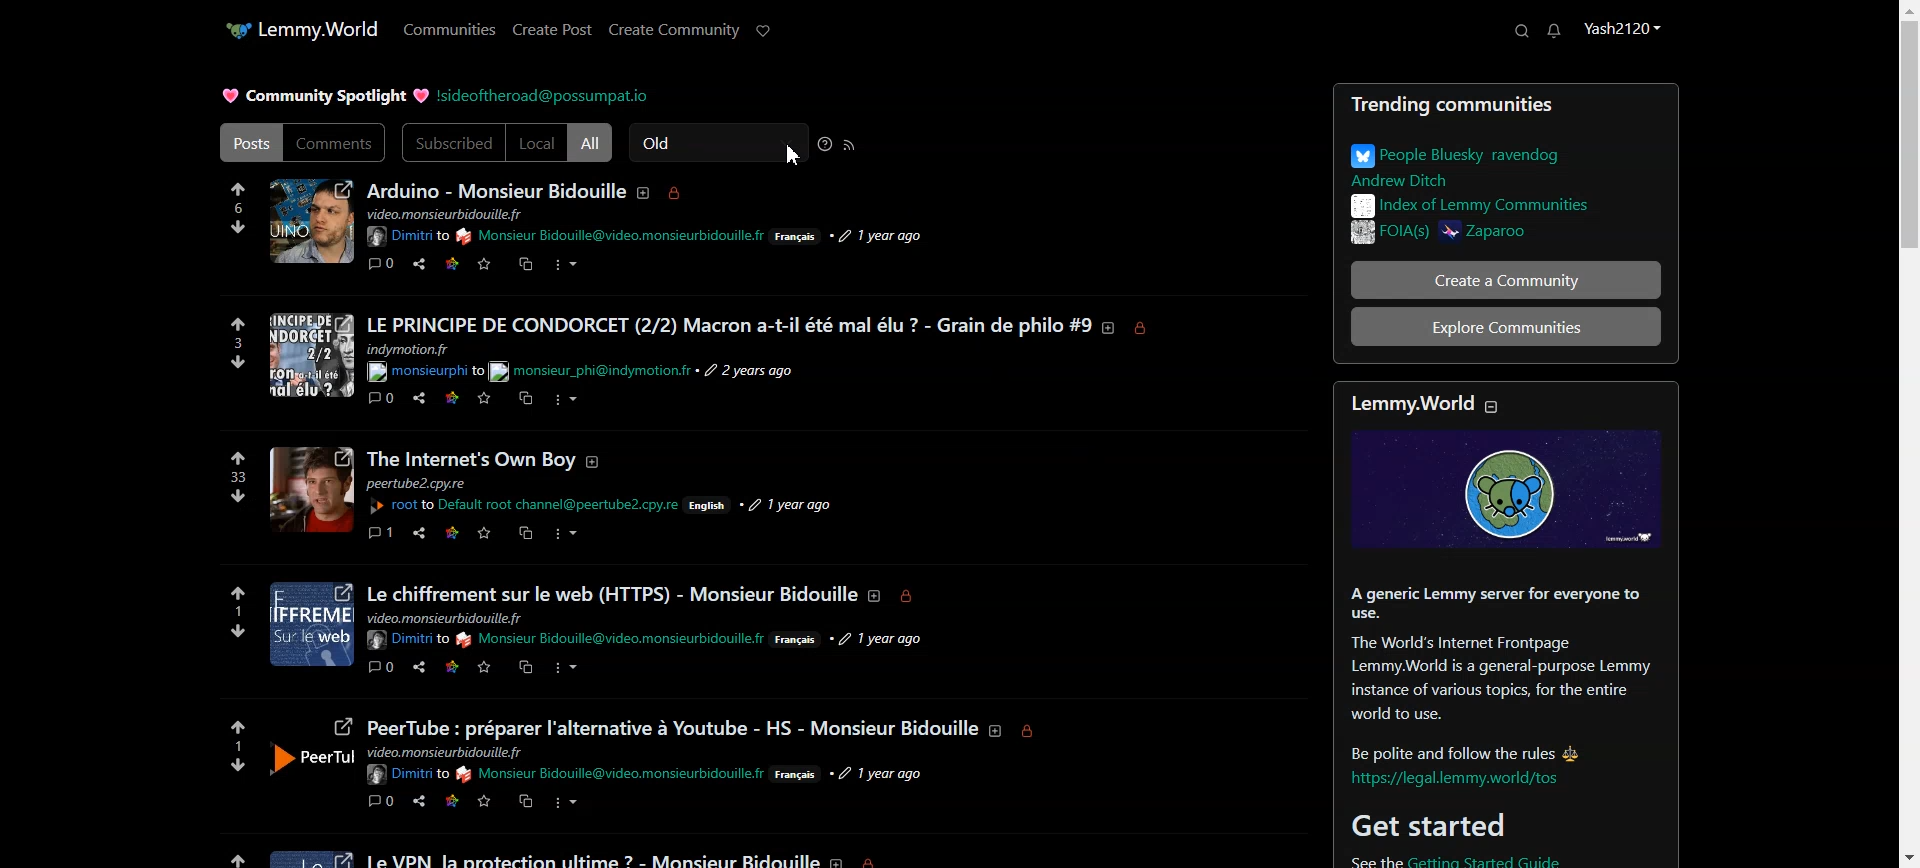 This screenshot has width=1920, height=868. Describe the element at coordinates (234, 748) in the screenshot. I see `1` at that location.